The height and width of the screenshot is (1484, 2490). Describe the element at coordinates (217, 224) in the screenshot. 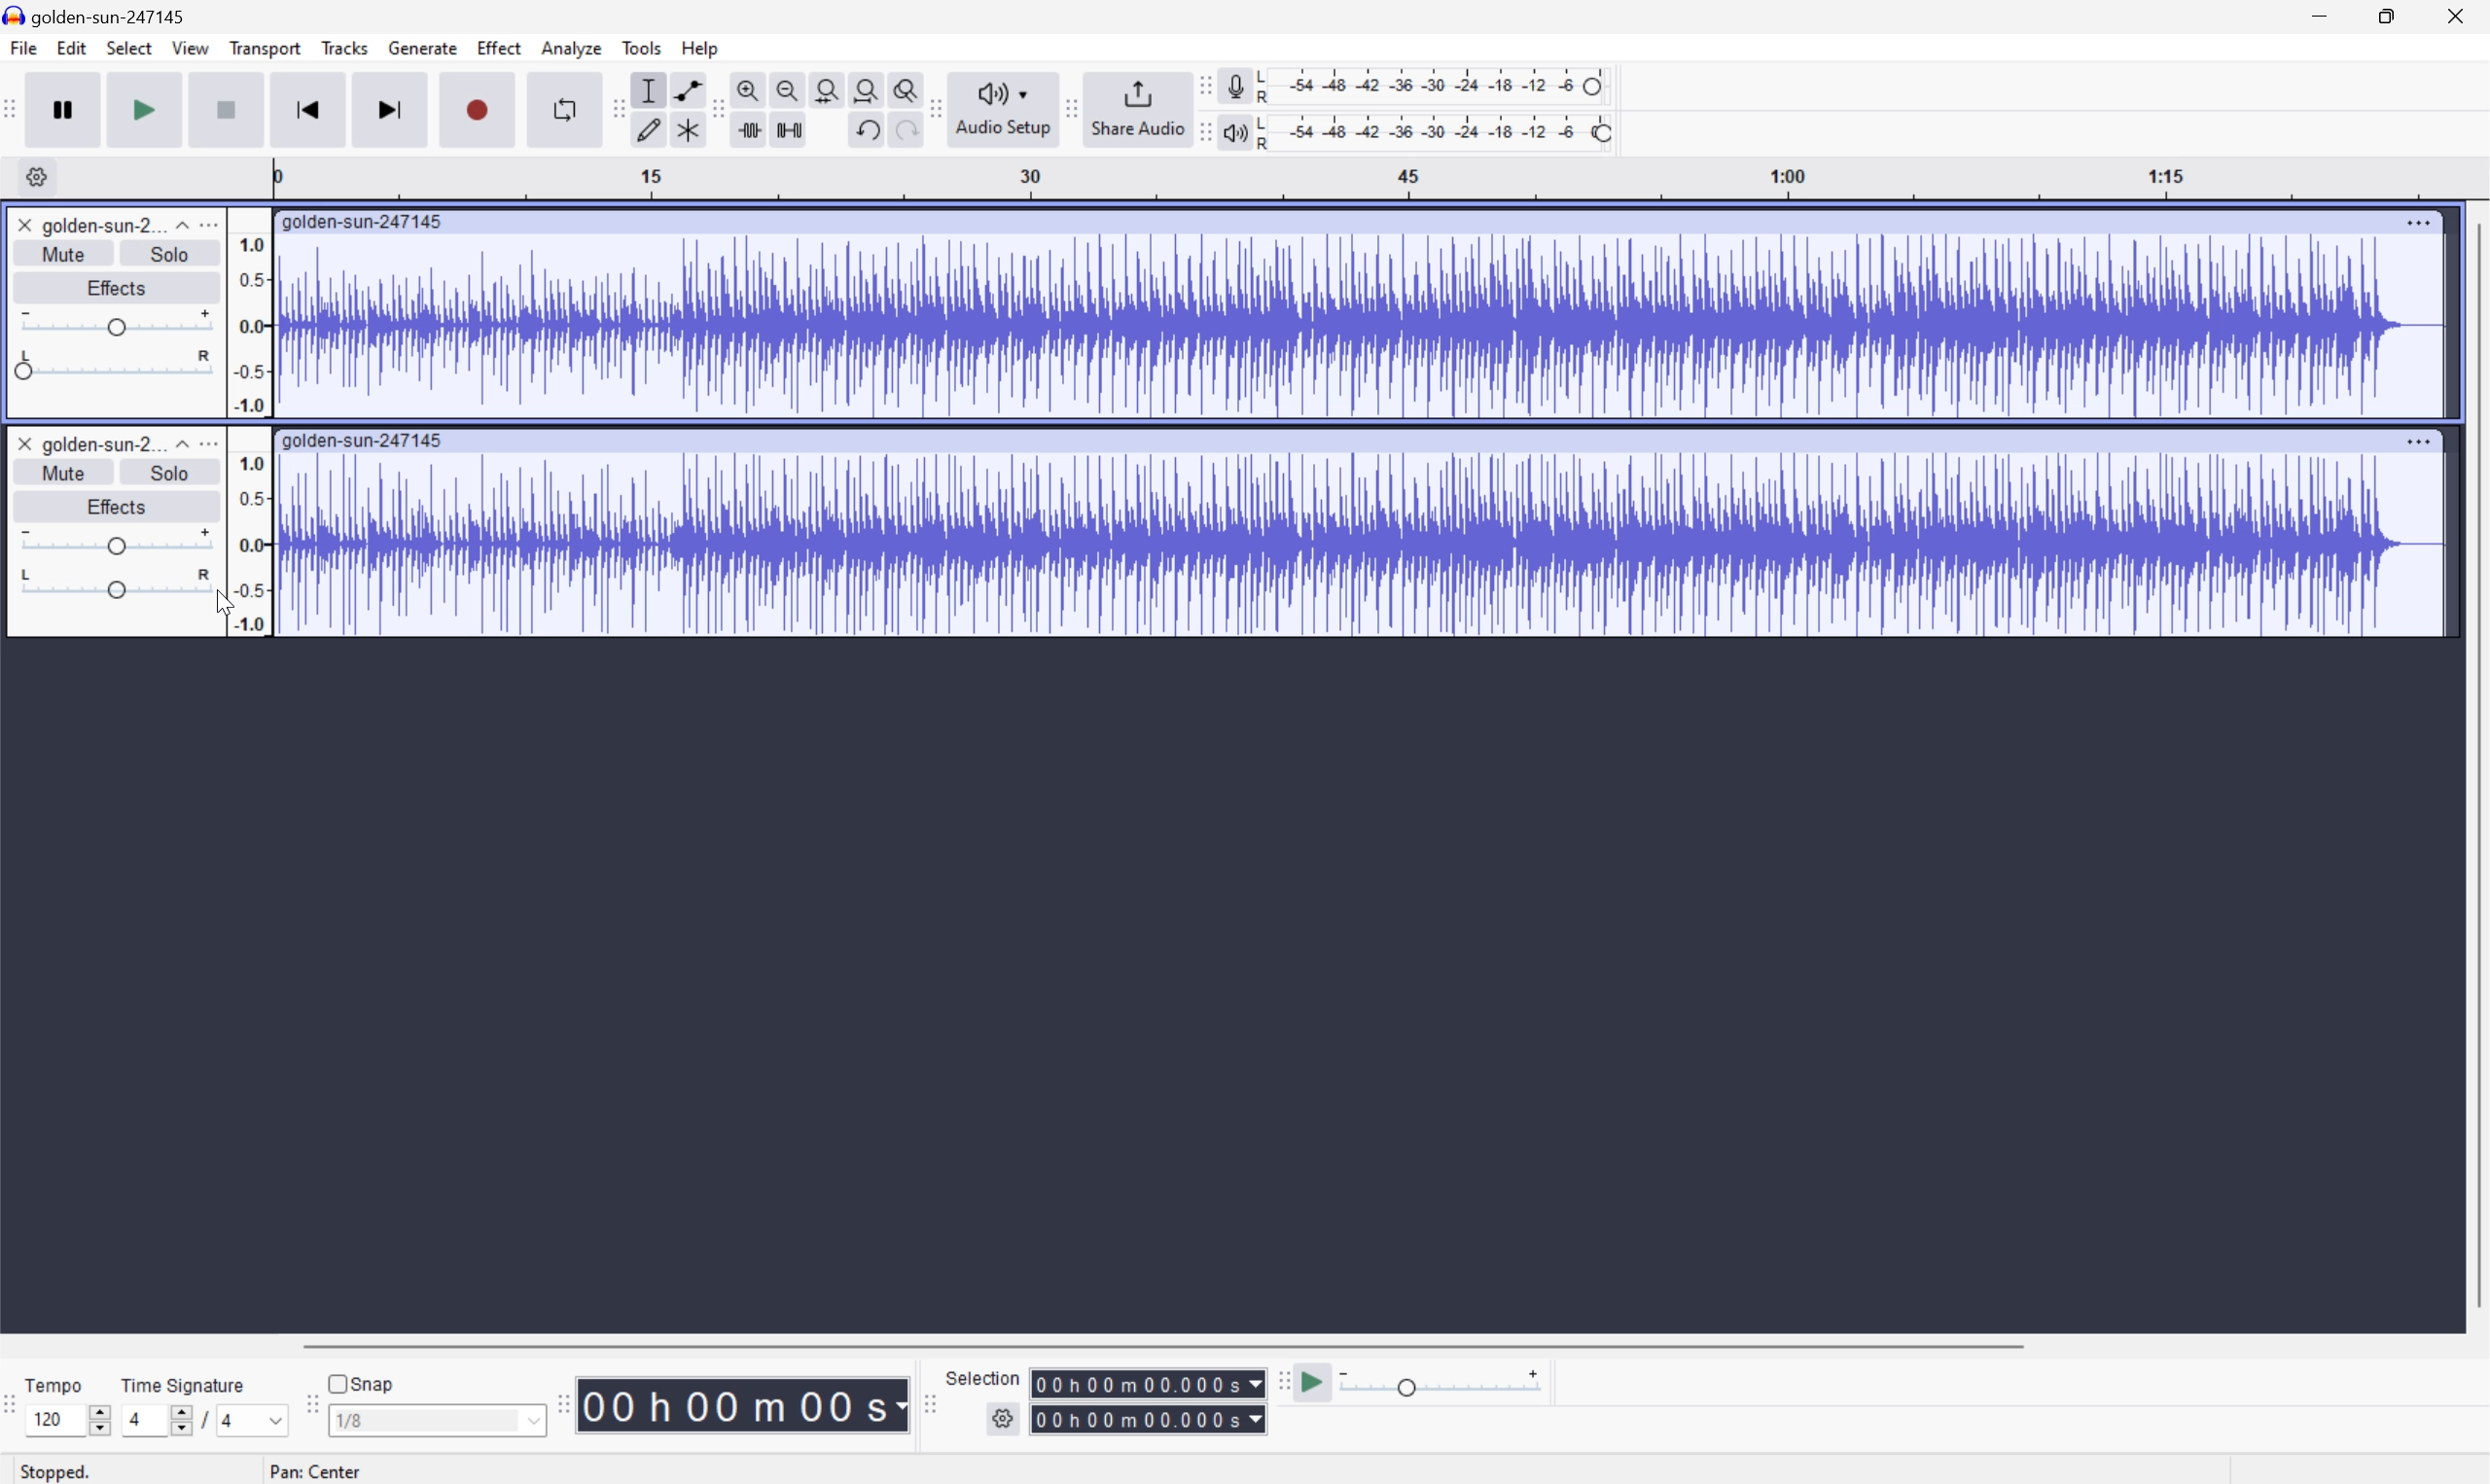

I see `more` at that location.